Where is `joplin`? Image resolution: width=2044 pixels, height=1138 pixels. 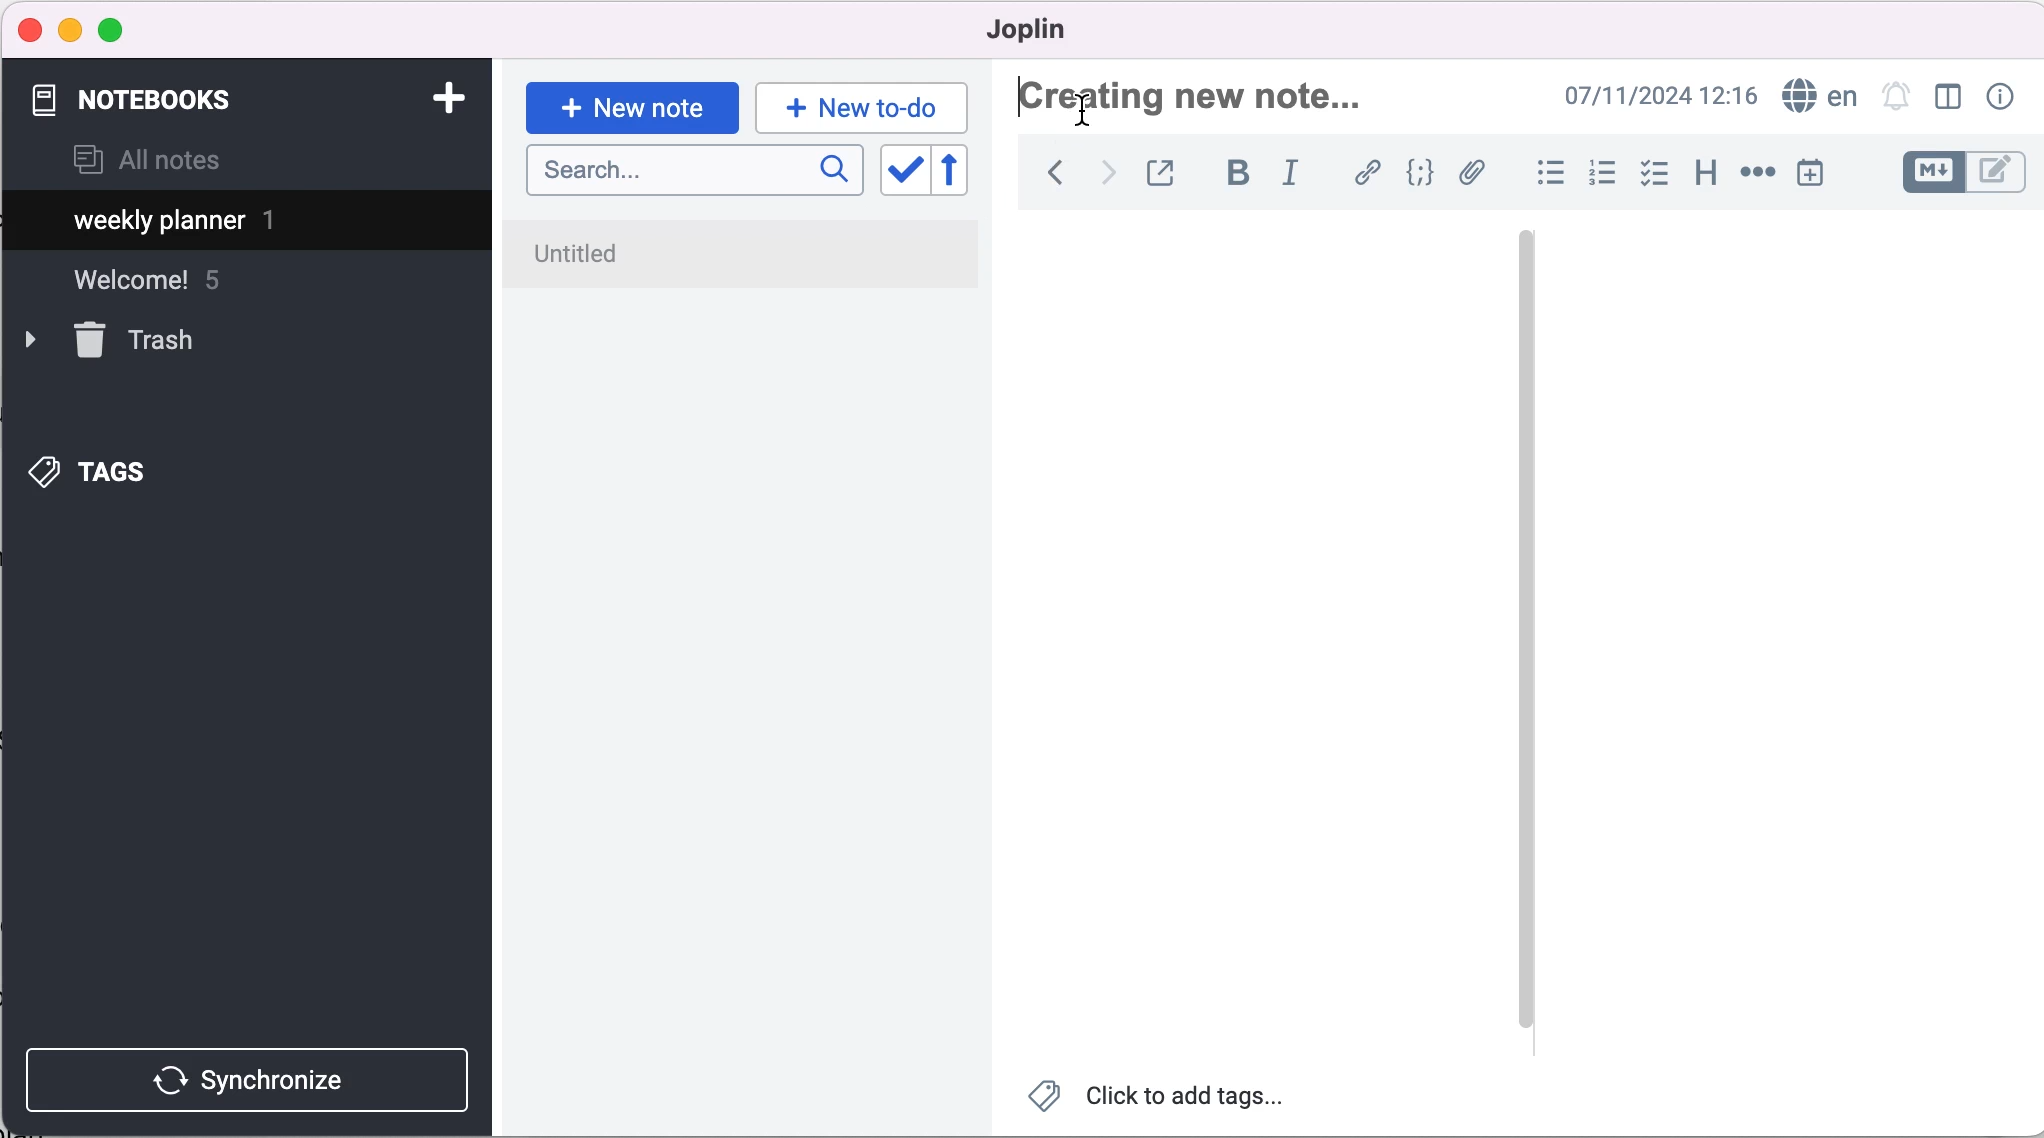
joplin is located at coordinates (1056, 30).